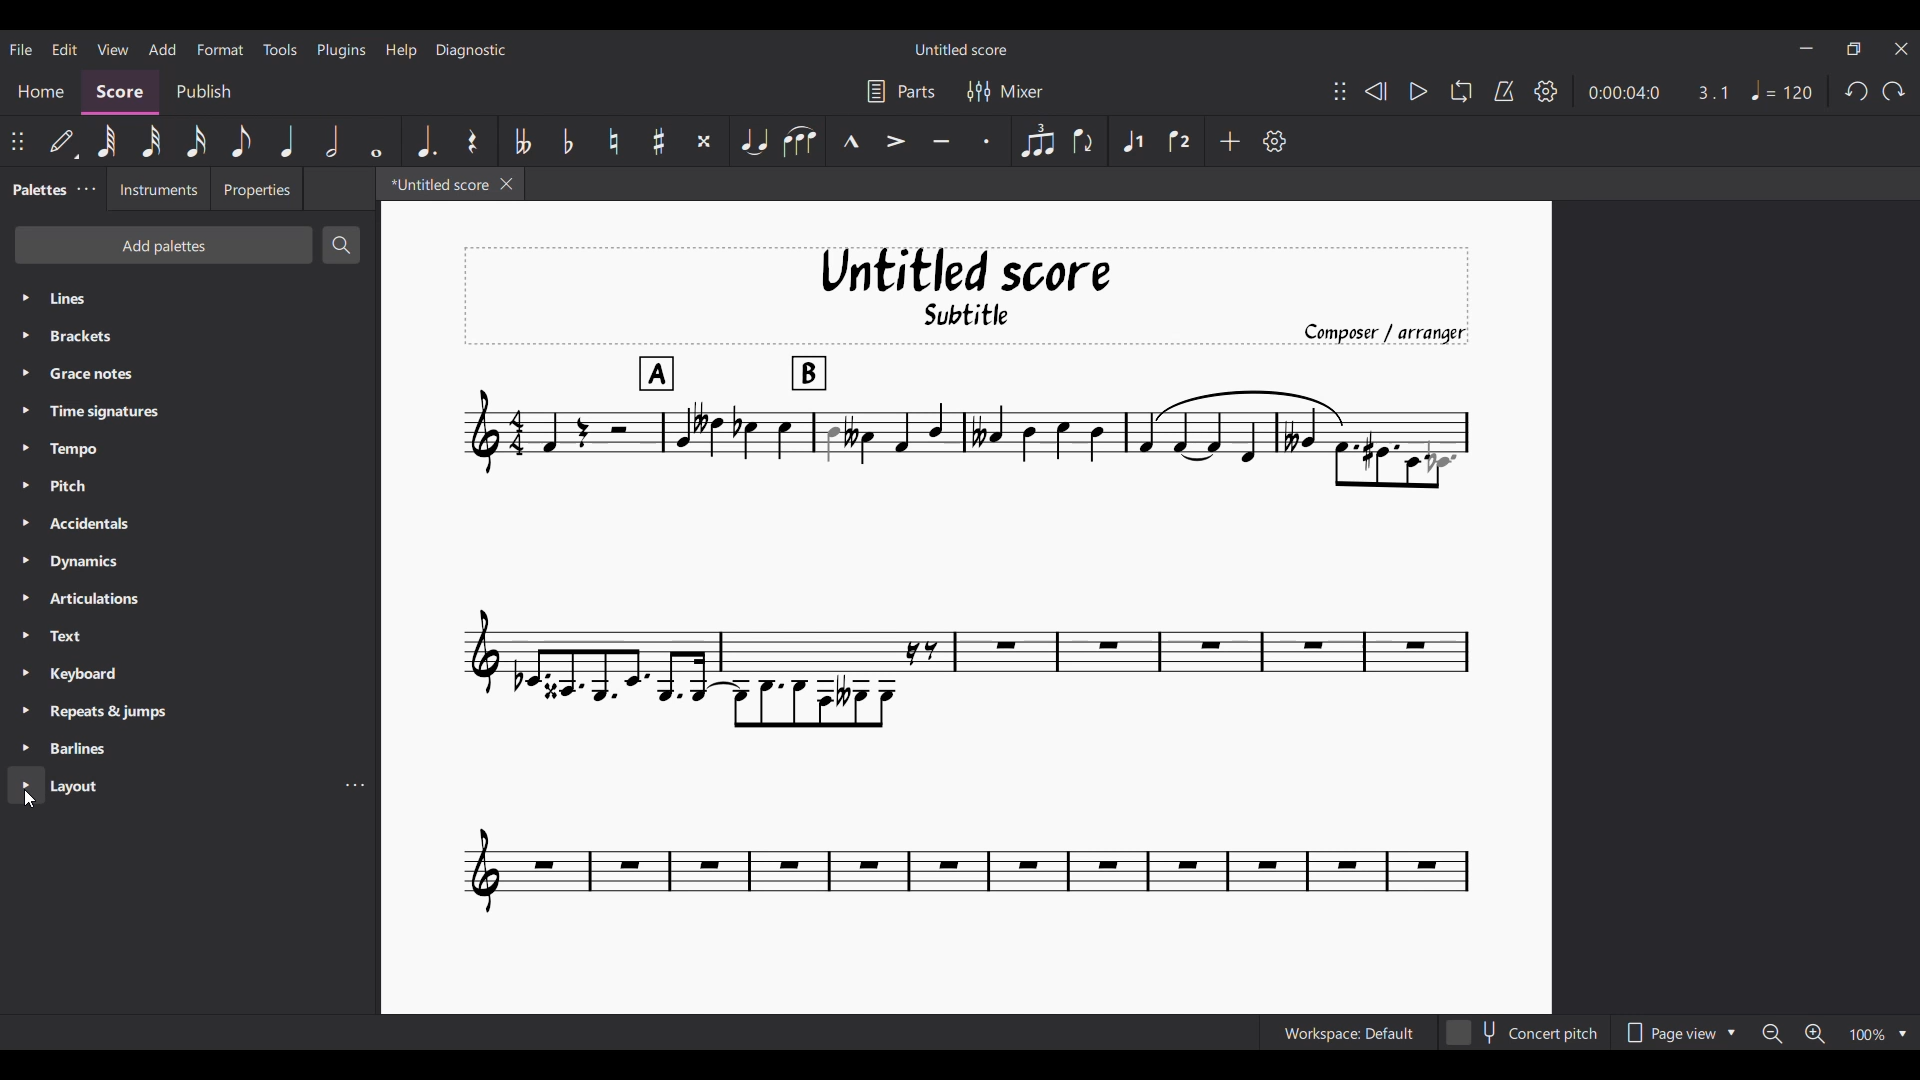 Image resolution: width=1920 pixels, height=1080 pixels. Describe the element at coordinates (1275, 141) in the screenshot. I see `Customize settings` at that location.